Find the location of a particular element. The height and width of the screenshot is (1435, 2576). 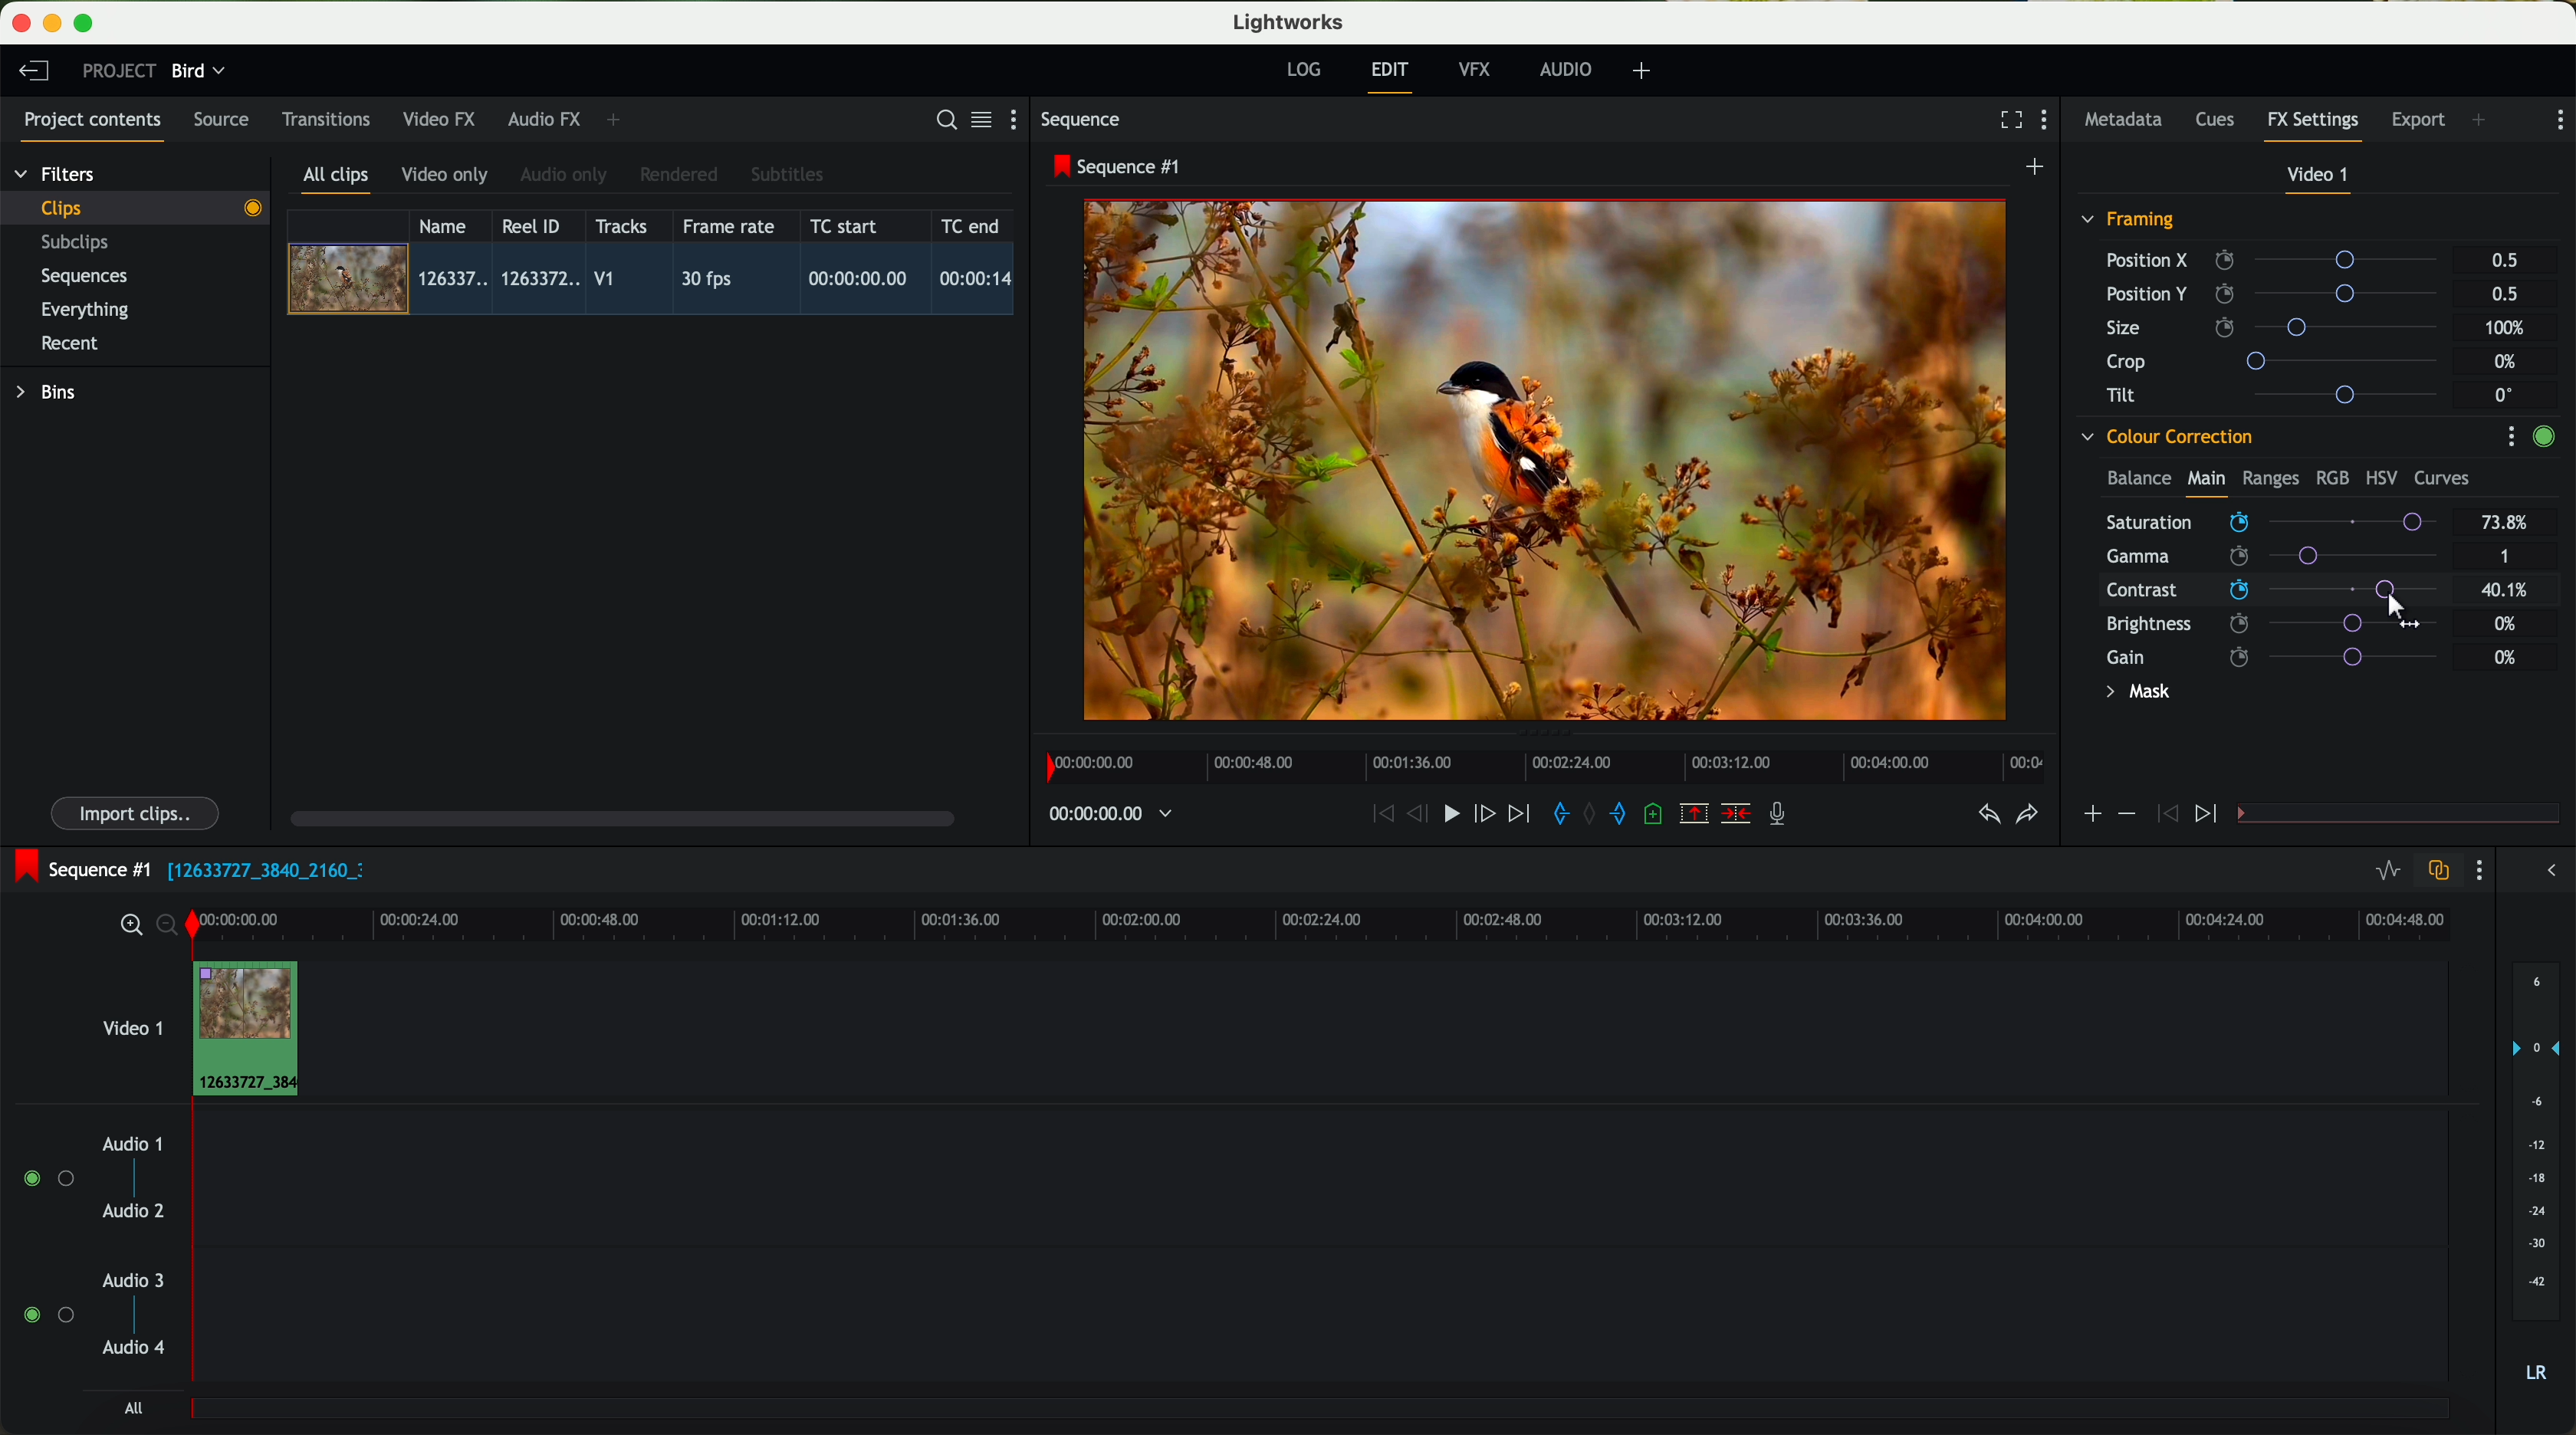

drag video to video track 1 is located at coordinates (254, 1030).